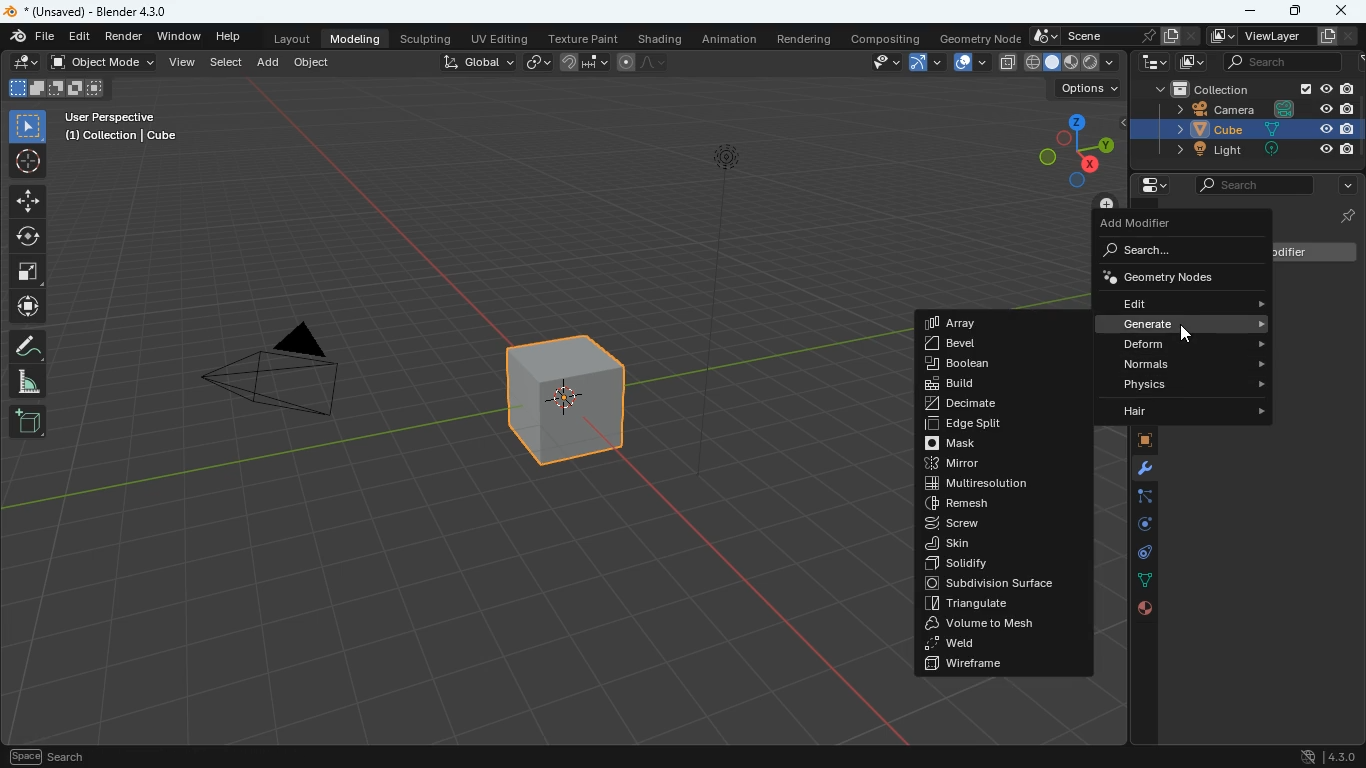 The image size is (1366, 768). Describe the element at coordinates (1245, 151) in the screenshot. I see `light` at that location.